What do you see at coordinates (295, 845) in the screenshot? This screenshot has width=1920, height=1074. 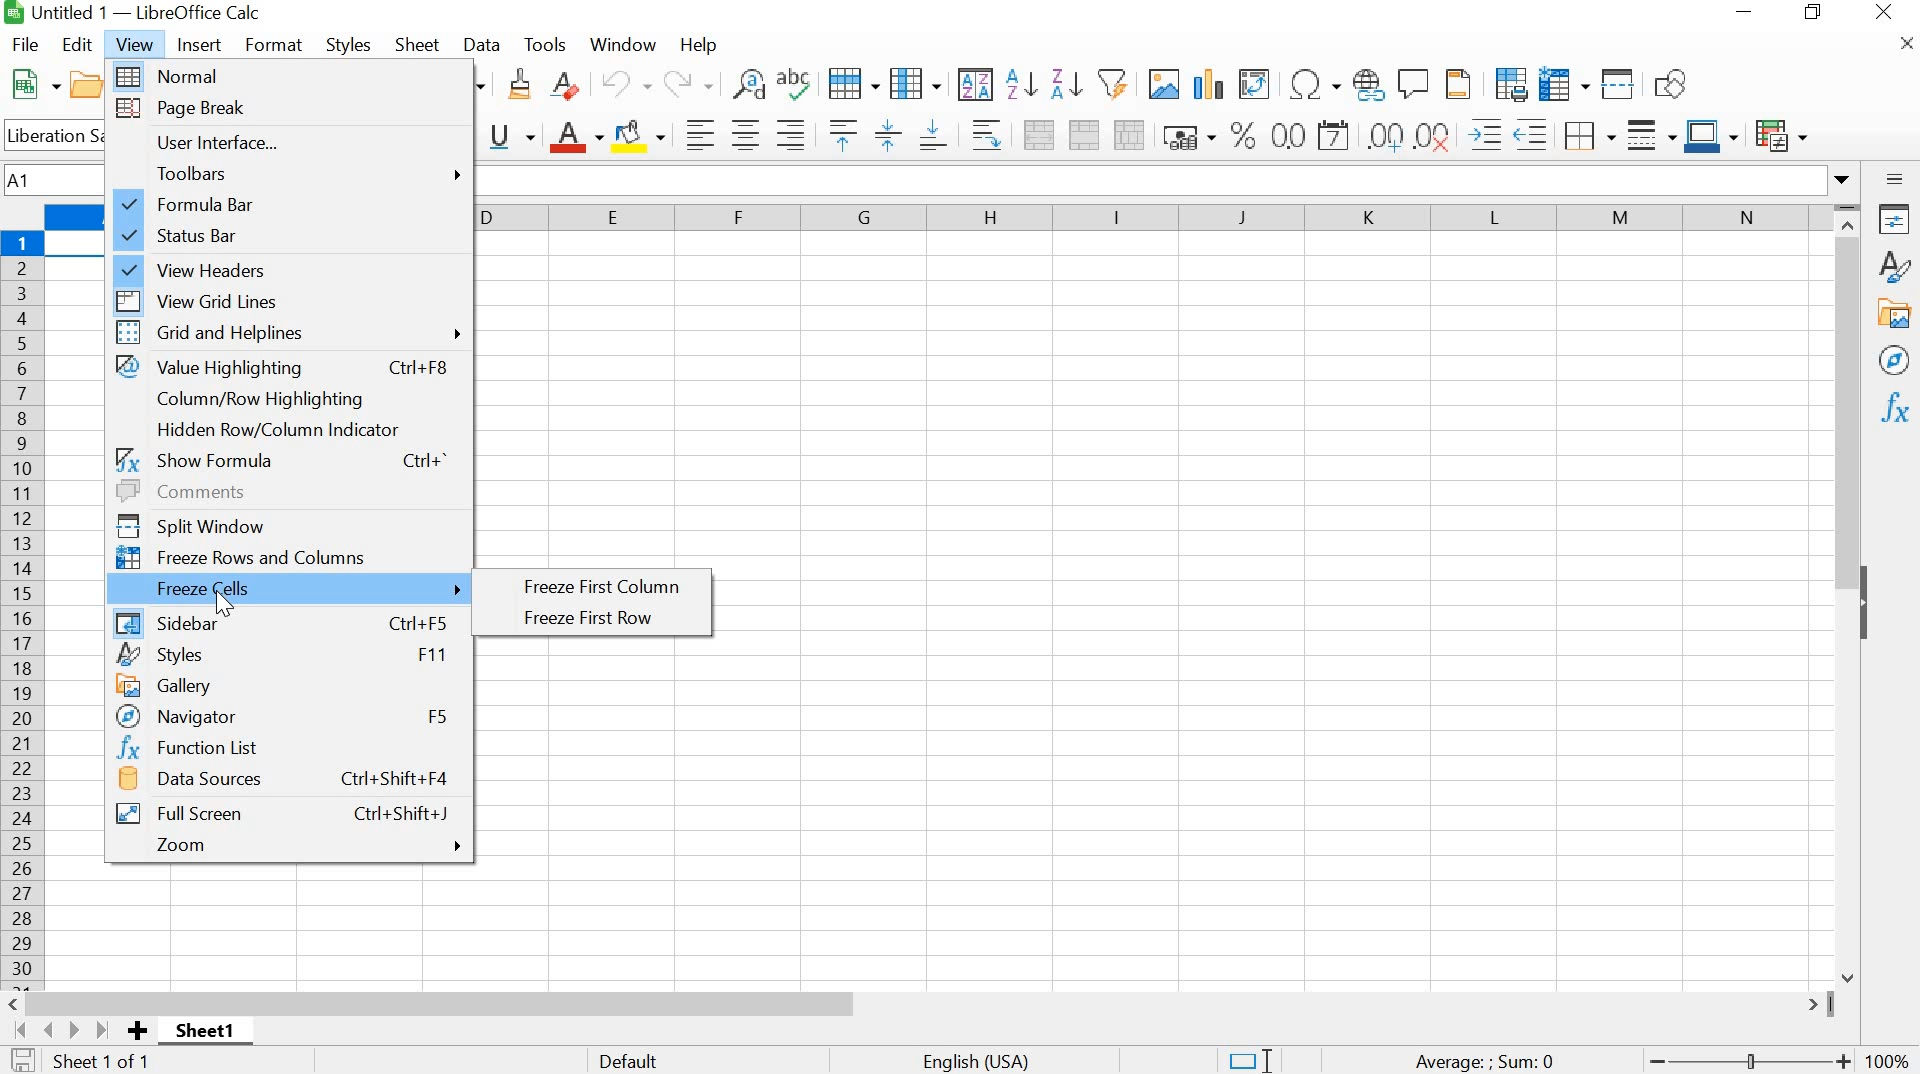 I see `ZOOM` at bounding box center [295, 845].